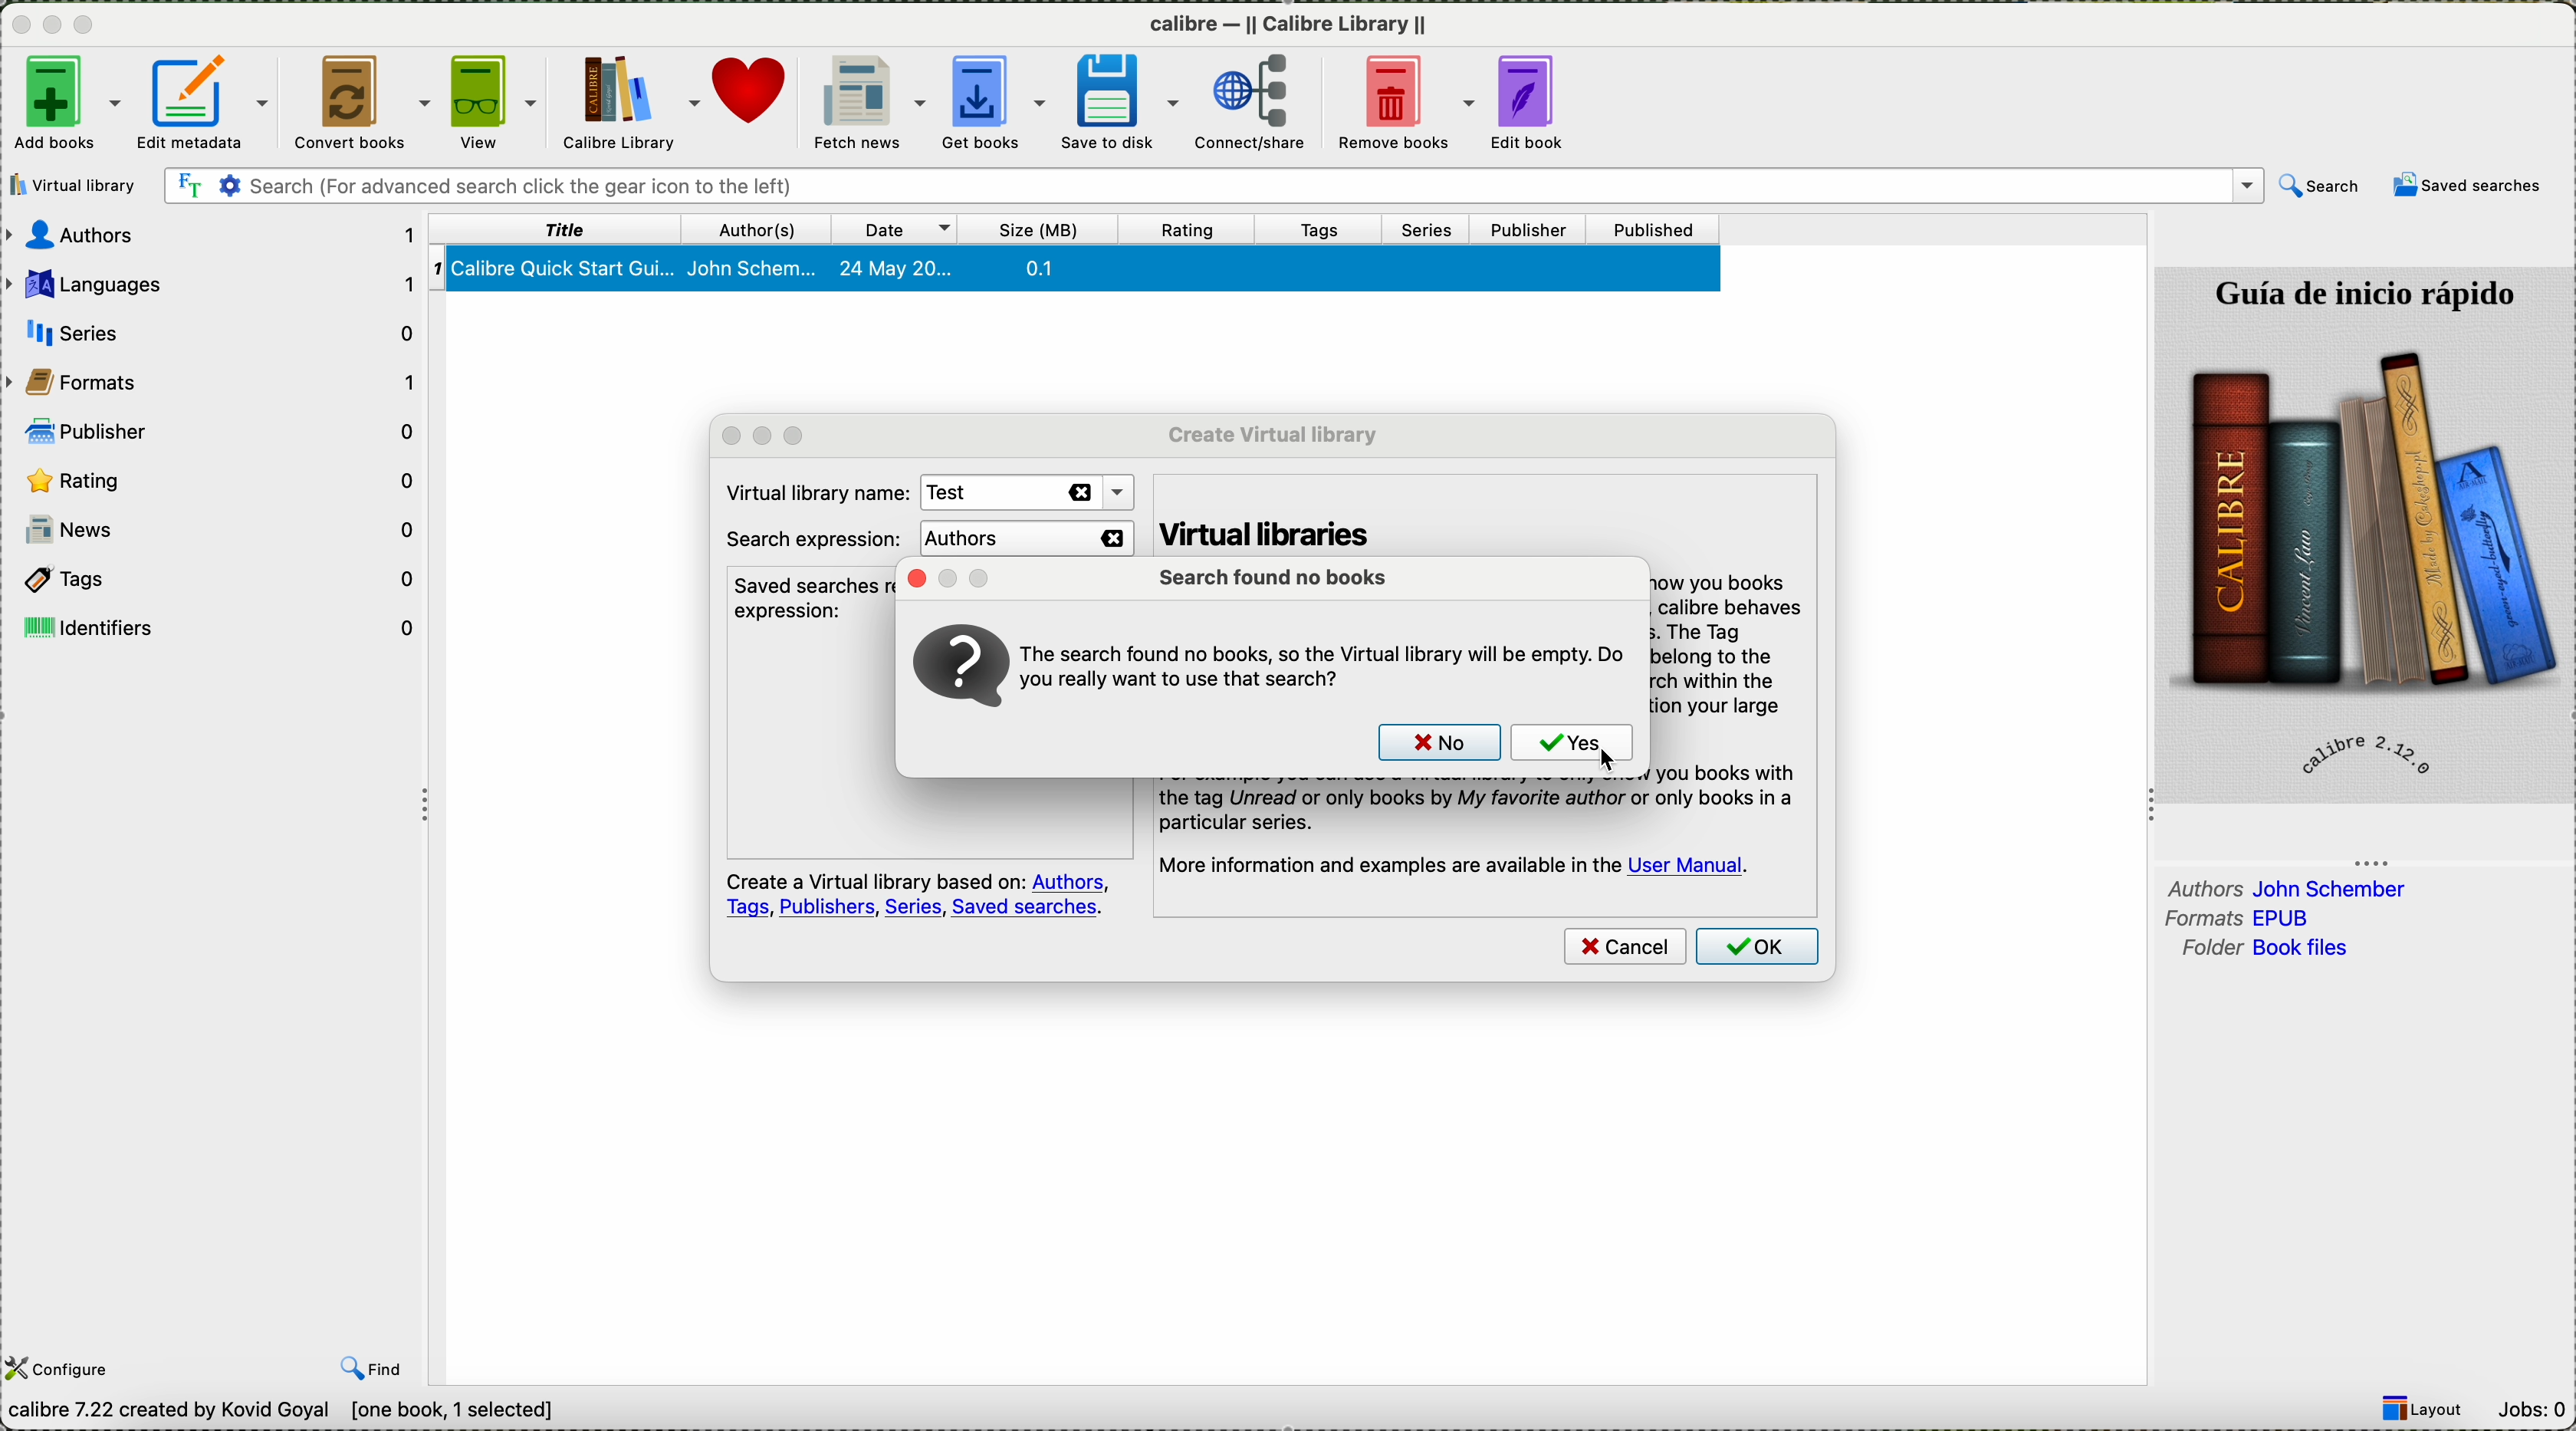 Image resolution: width=2576 pixels, height=1431 pixels. Describe the element at coordinates (720, 435) in the screenshot. I see `close popup` at that location.